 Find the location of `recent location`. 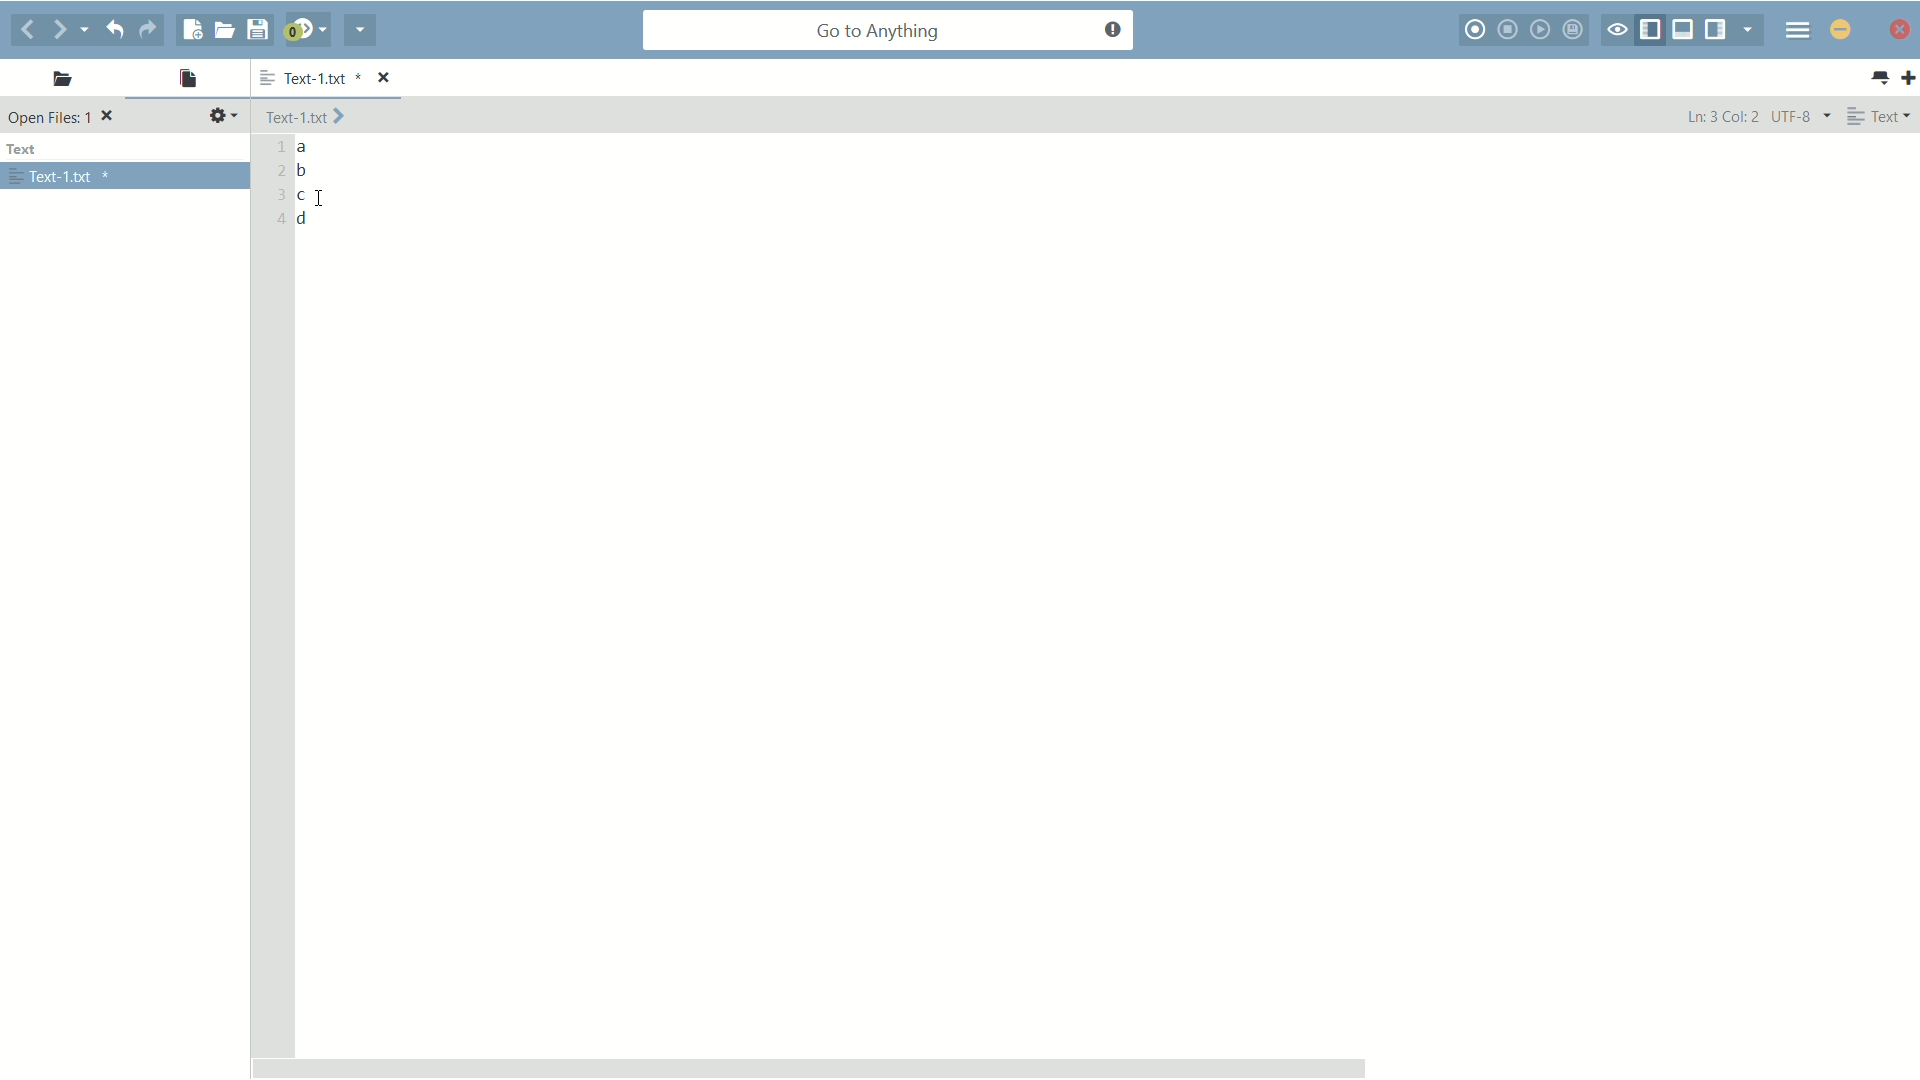

recent location is located at coordinates (92, 26).